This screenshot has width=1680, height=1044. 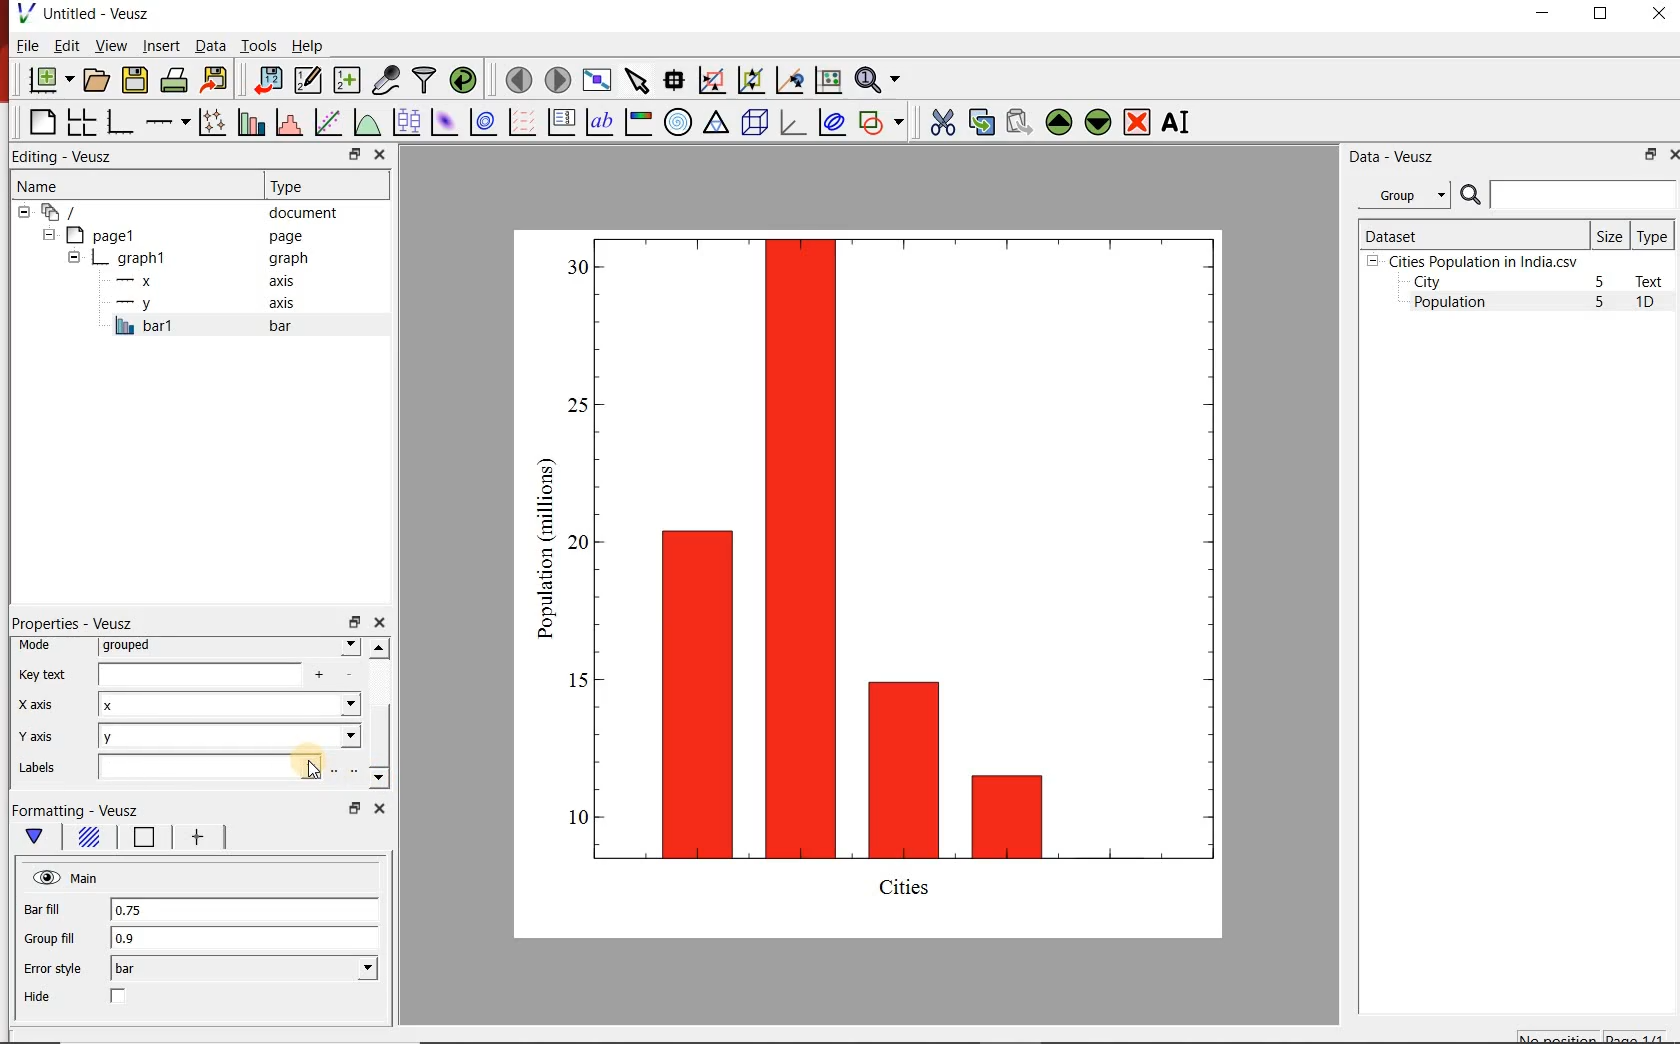 What do you see at coordinates (160, 47) in the screenshot?
I see `Insert` at bounding box center [160, 47].